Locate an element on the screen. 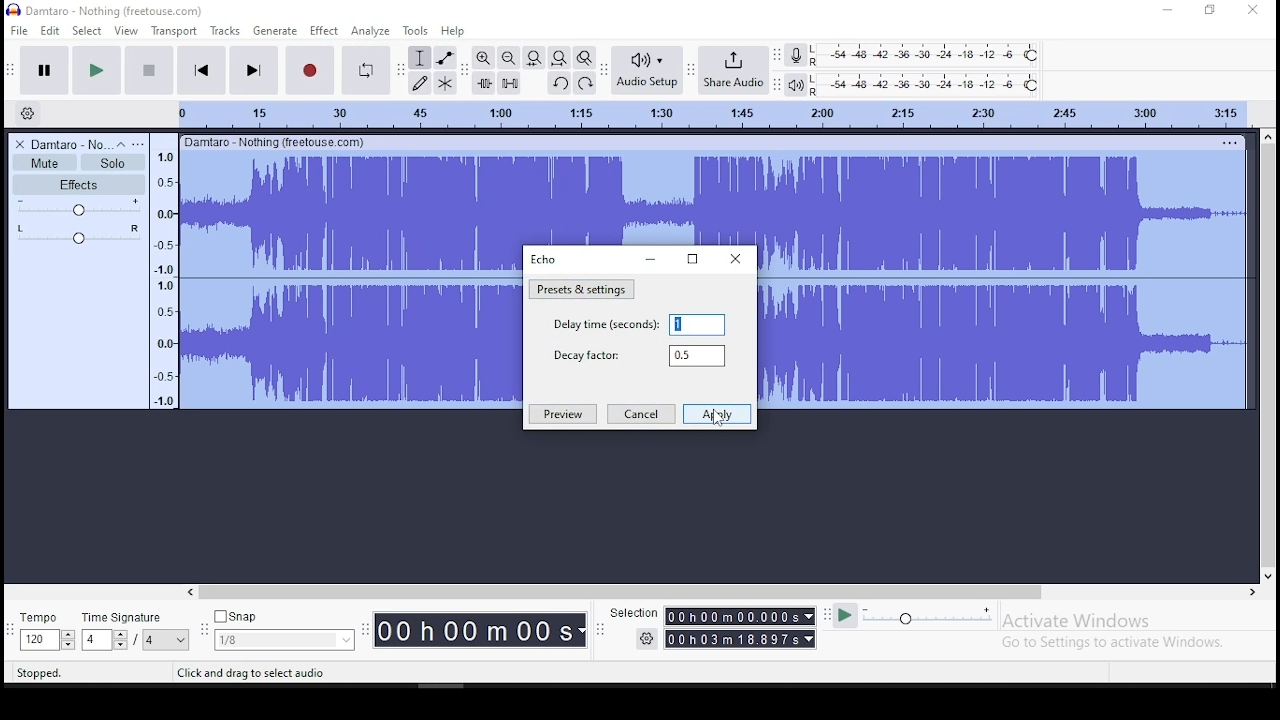  edit is located at coordinates (52, 30).